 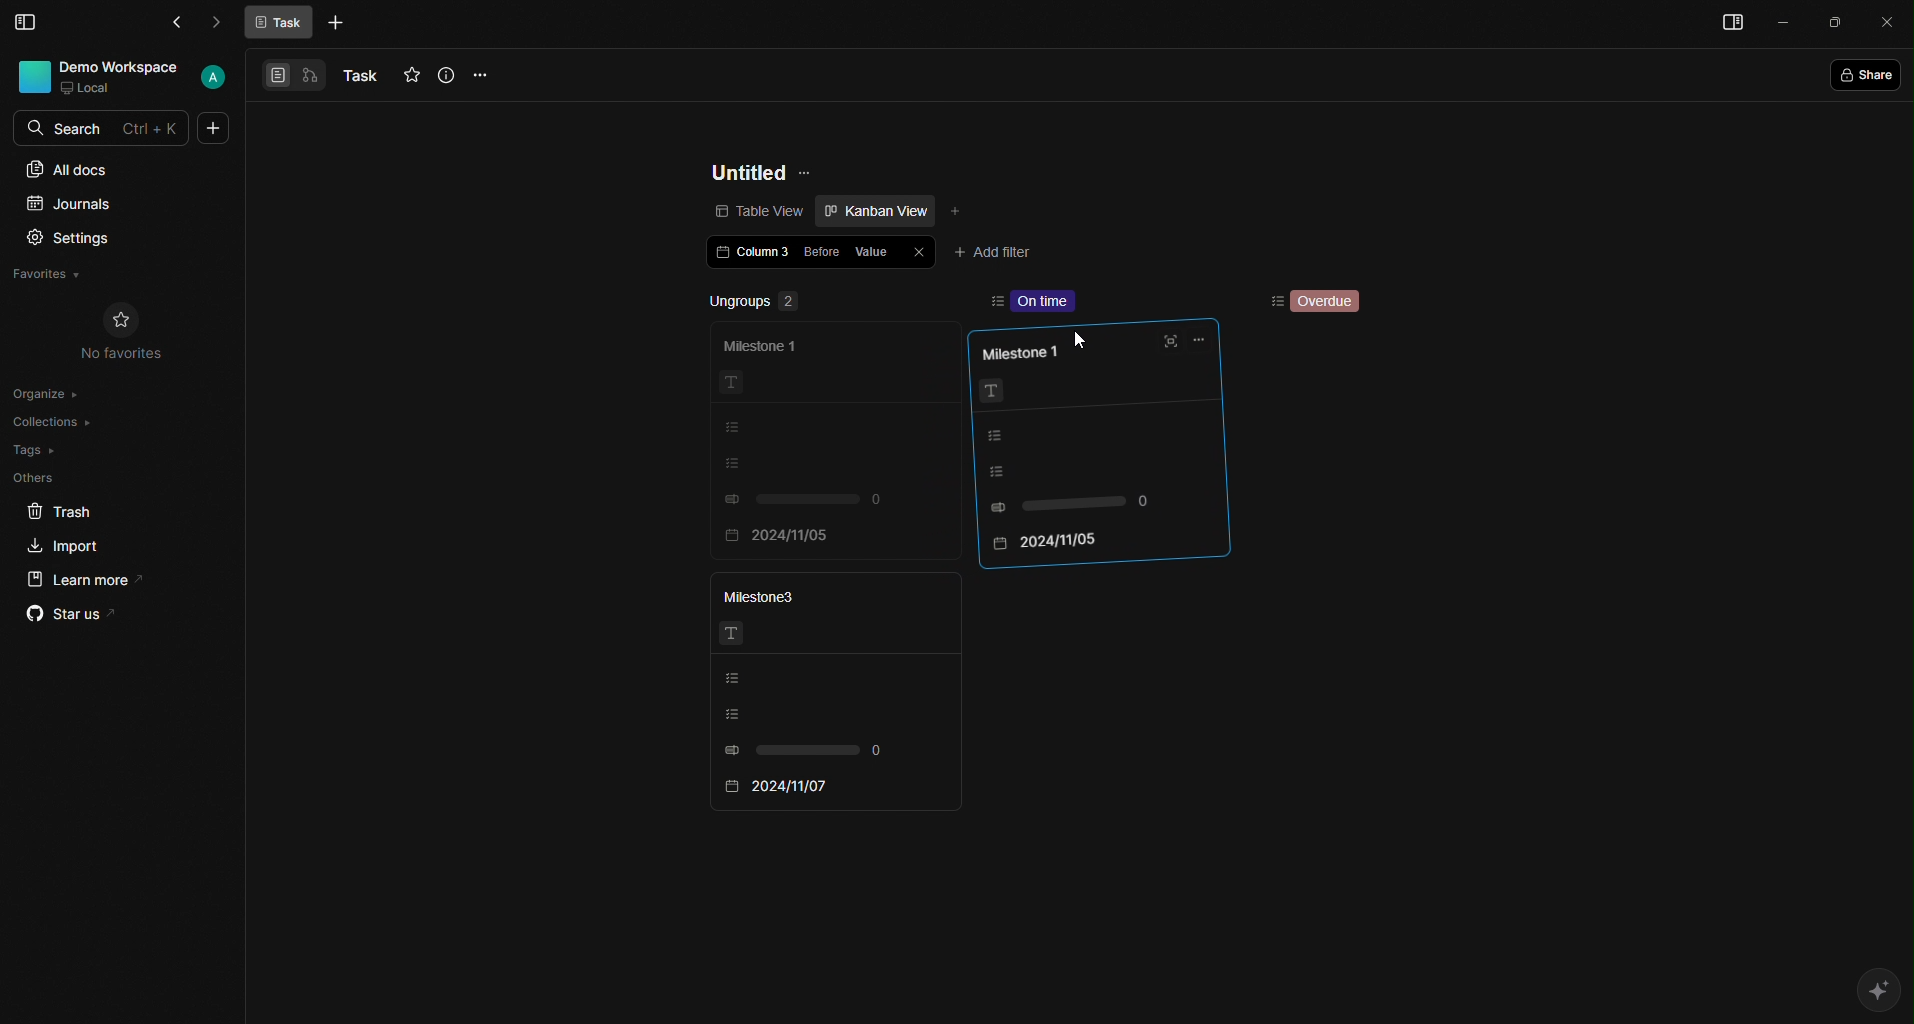 I want to click on Close, so click(x=1890, y=20).